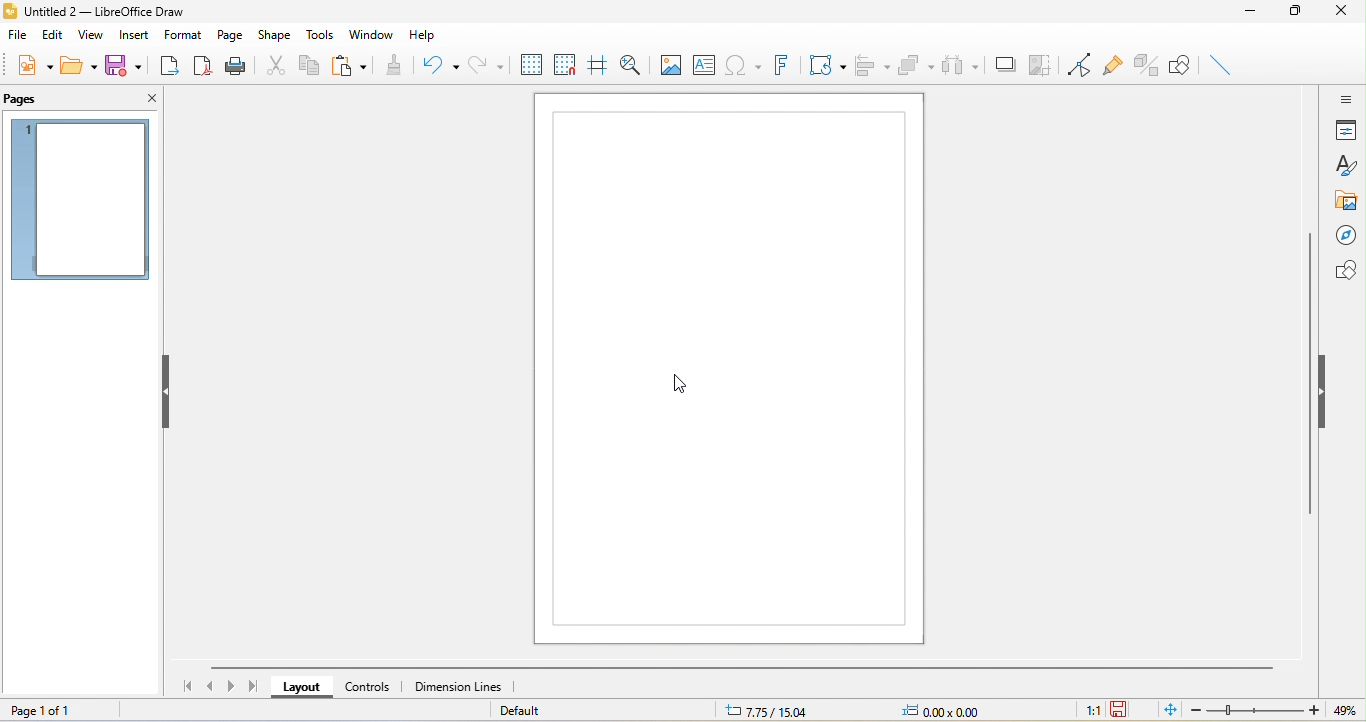 The width and height of the screenshot is (1366, 722). What do you see at coordinates (322, 34) in the screenshot?
I see `tools` at bounding box center [322, 34].